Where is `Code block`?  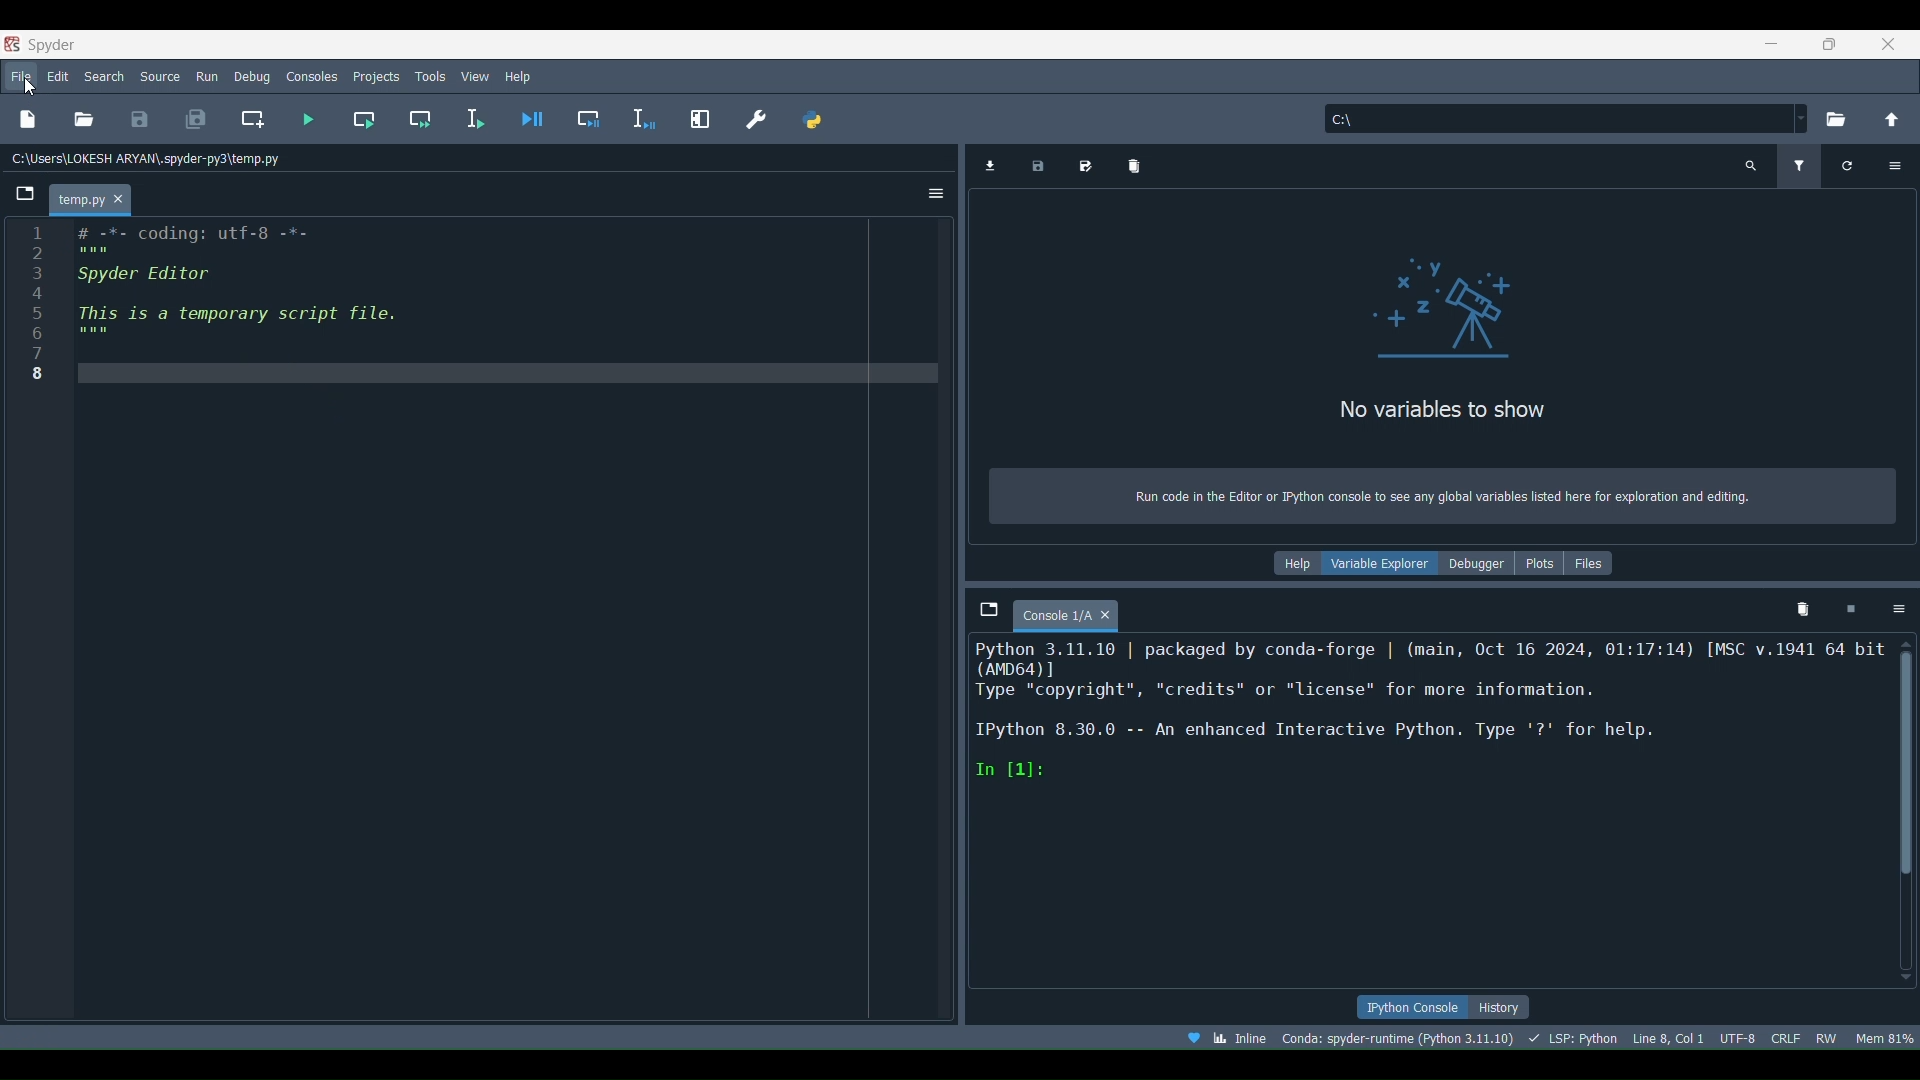 Code block is located at coordinates (479, 621).